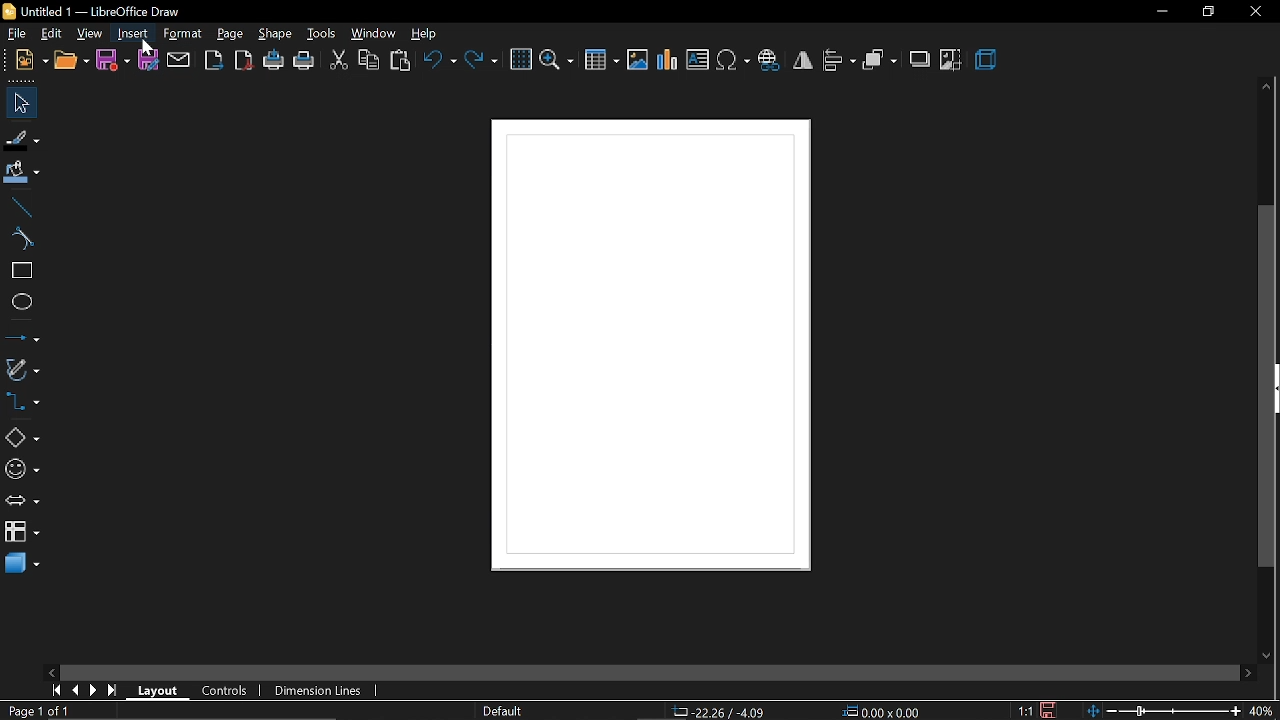  Describe the element at coordinates (22, 531) in the screenshot. I see `flowchart` at that location.